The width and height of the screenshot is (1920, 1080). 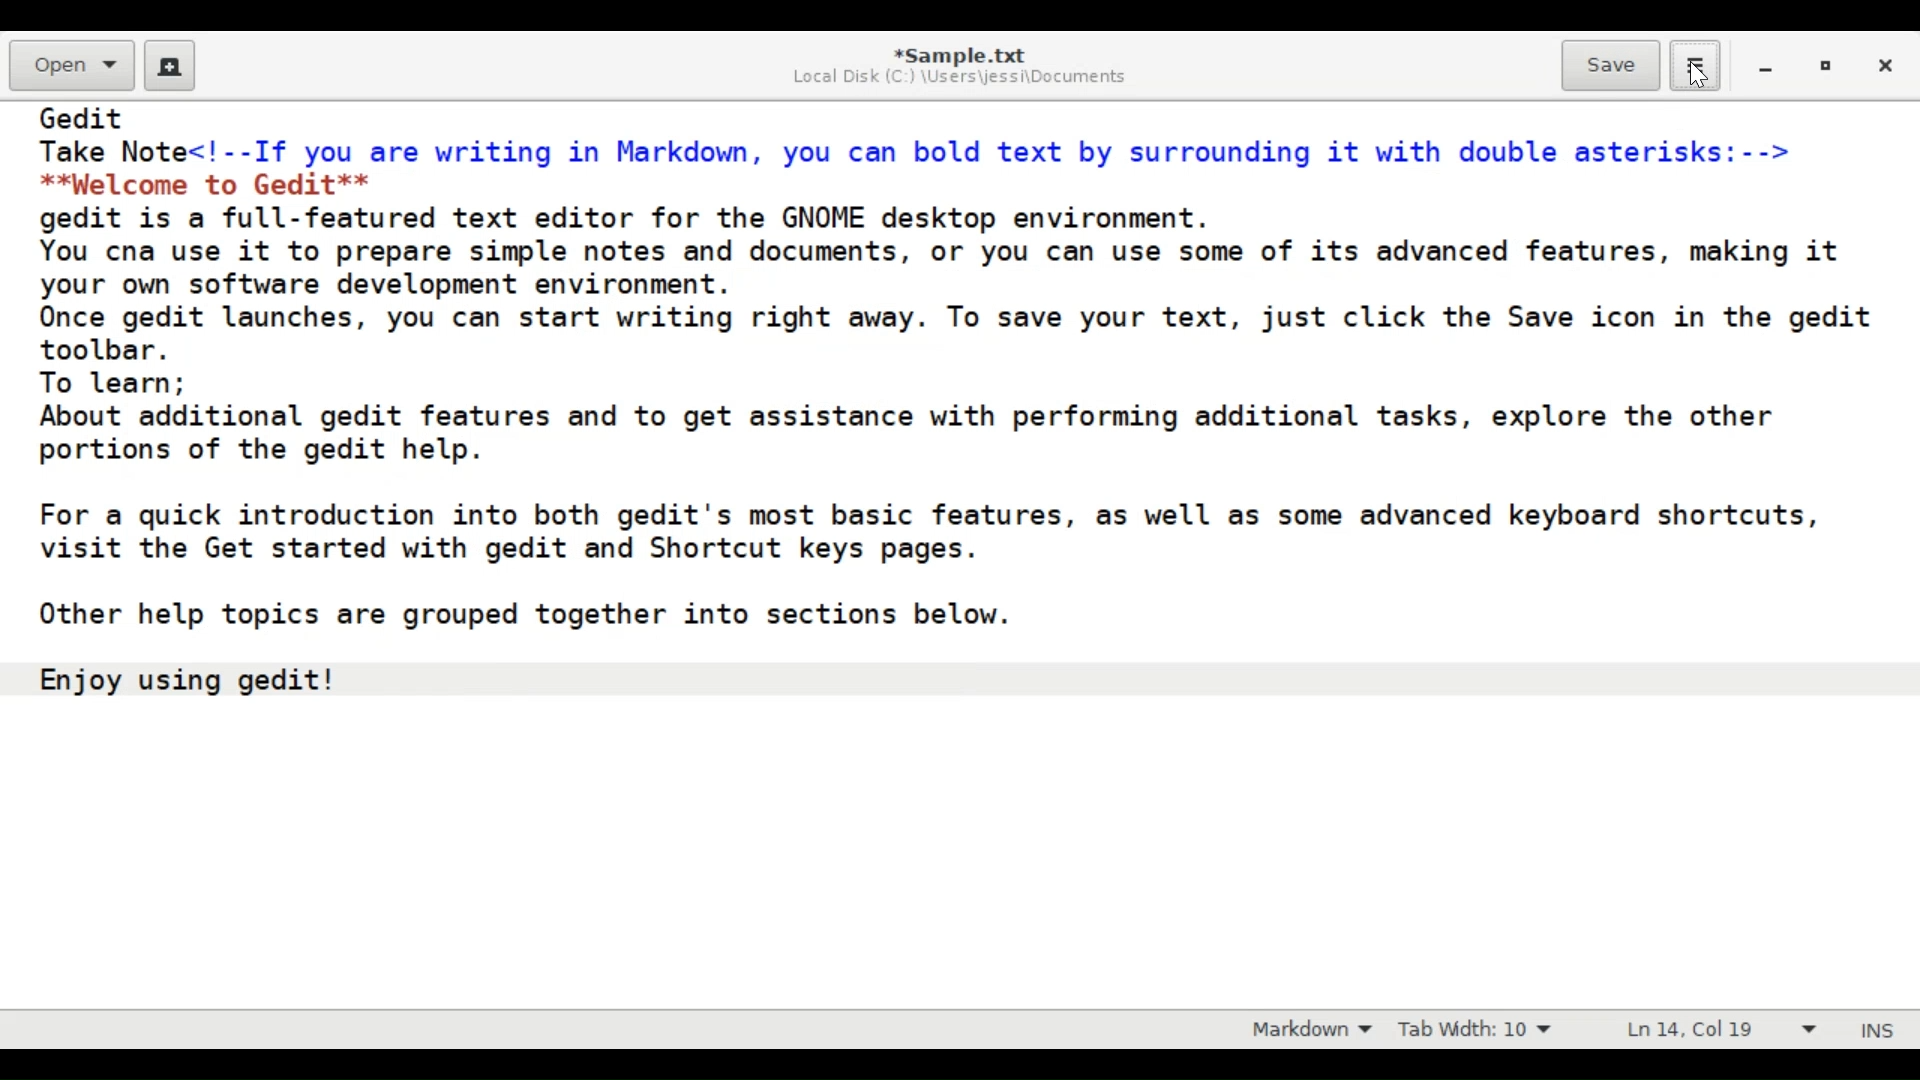 What do you see at coordinates (1762, 69) in the screenshot?
I see `minimize` at bounding box center [1762, 69].